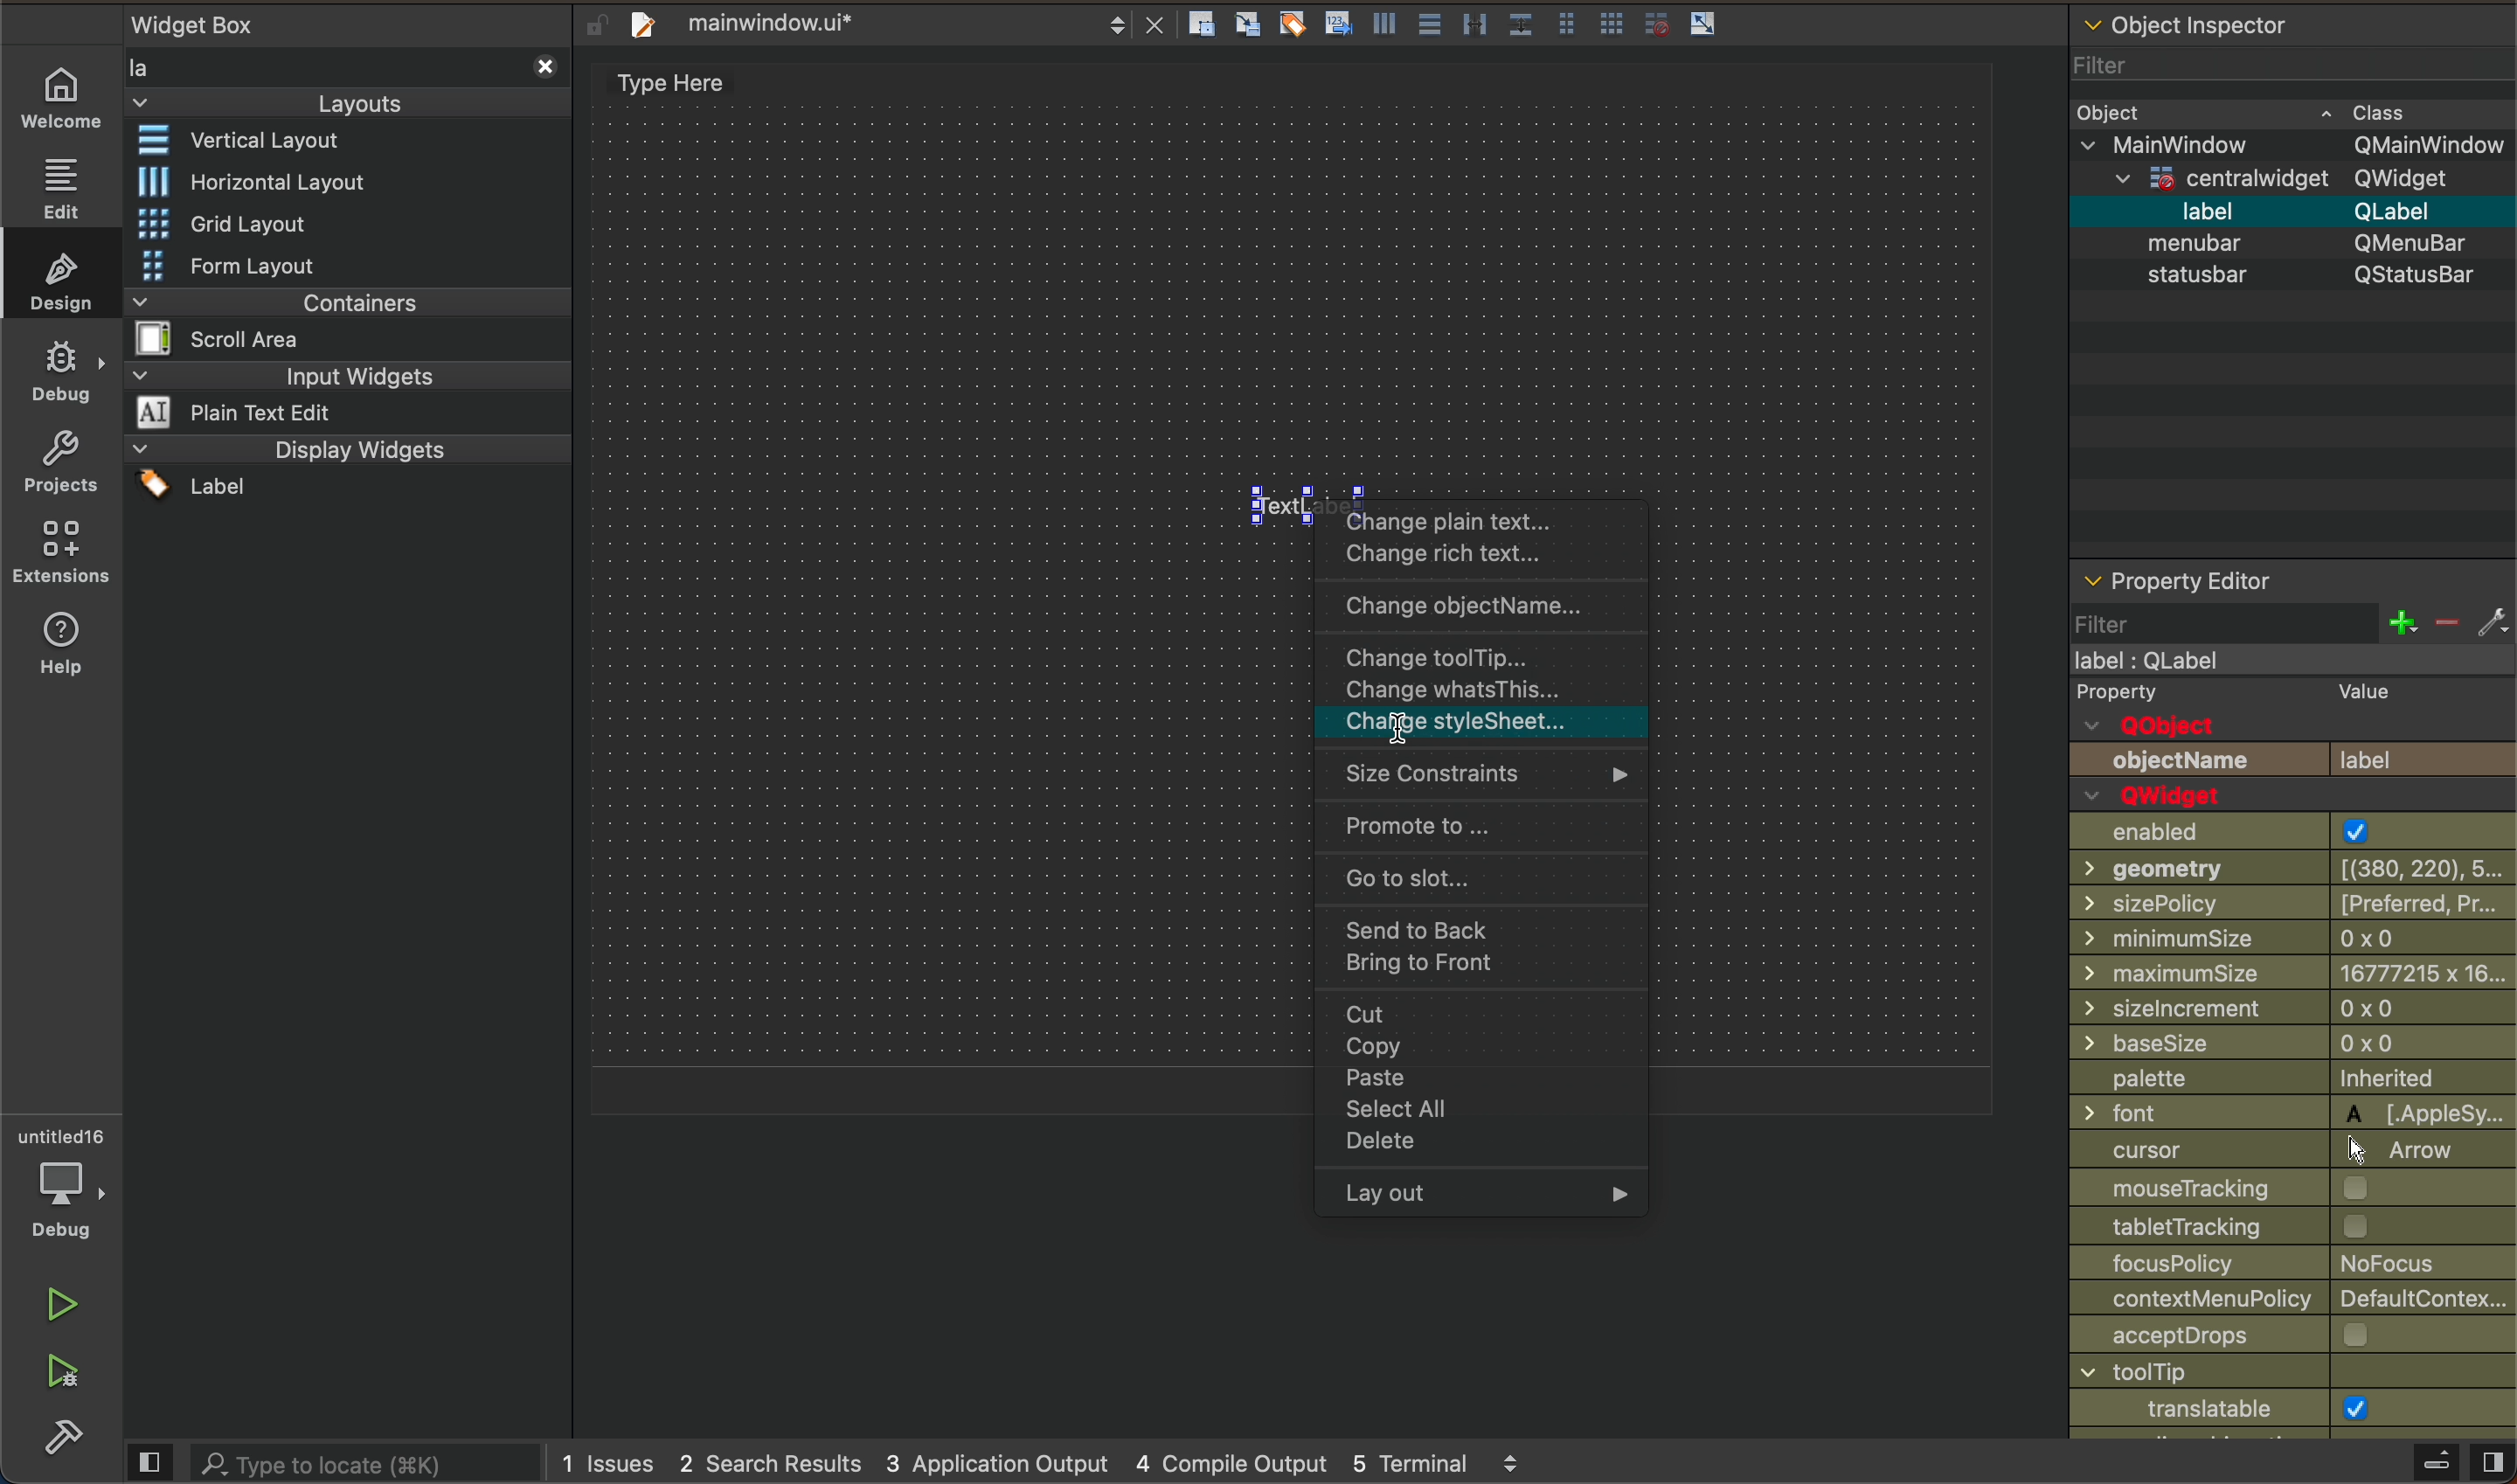  What do you see at coordinates (2293, 1010) in the screenshot?
I see `size` at bounding box center [2293, 1010].